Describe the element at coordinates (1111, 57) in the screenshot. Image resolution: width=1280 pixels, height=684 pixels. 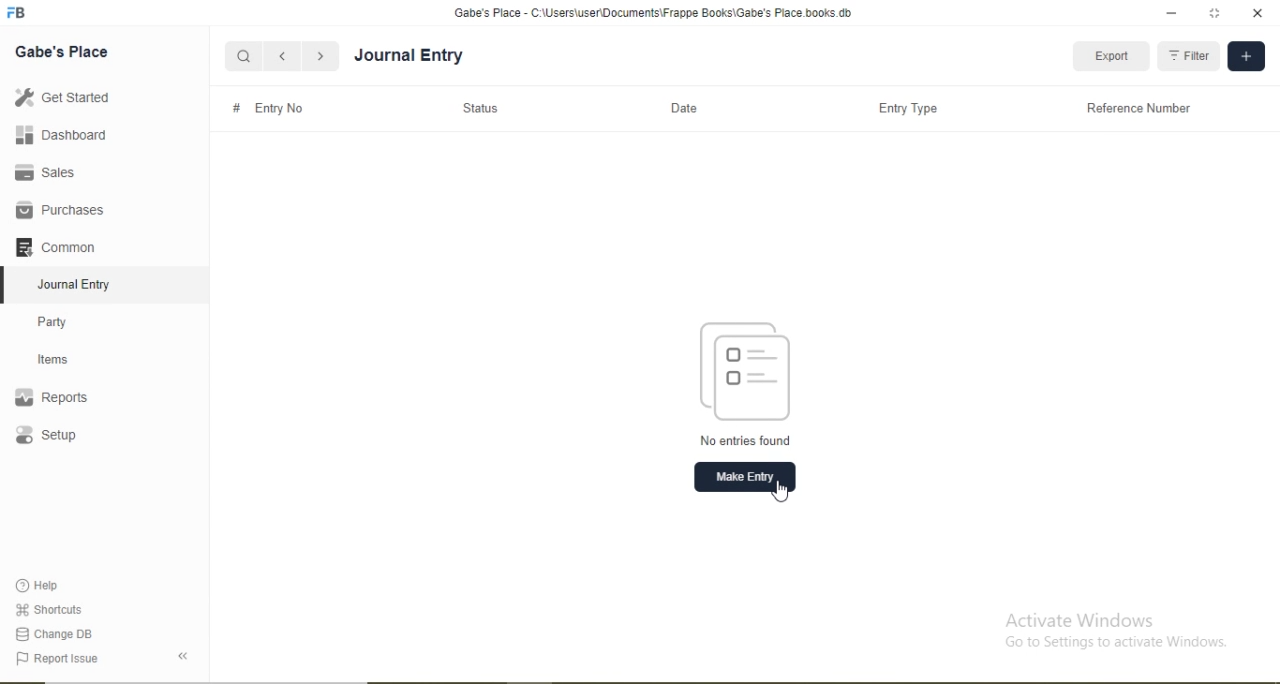
I see `Export` at that location.